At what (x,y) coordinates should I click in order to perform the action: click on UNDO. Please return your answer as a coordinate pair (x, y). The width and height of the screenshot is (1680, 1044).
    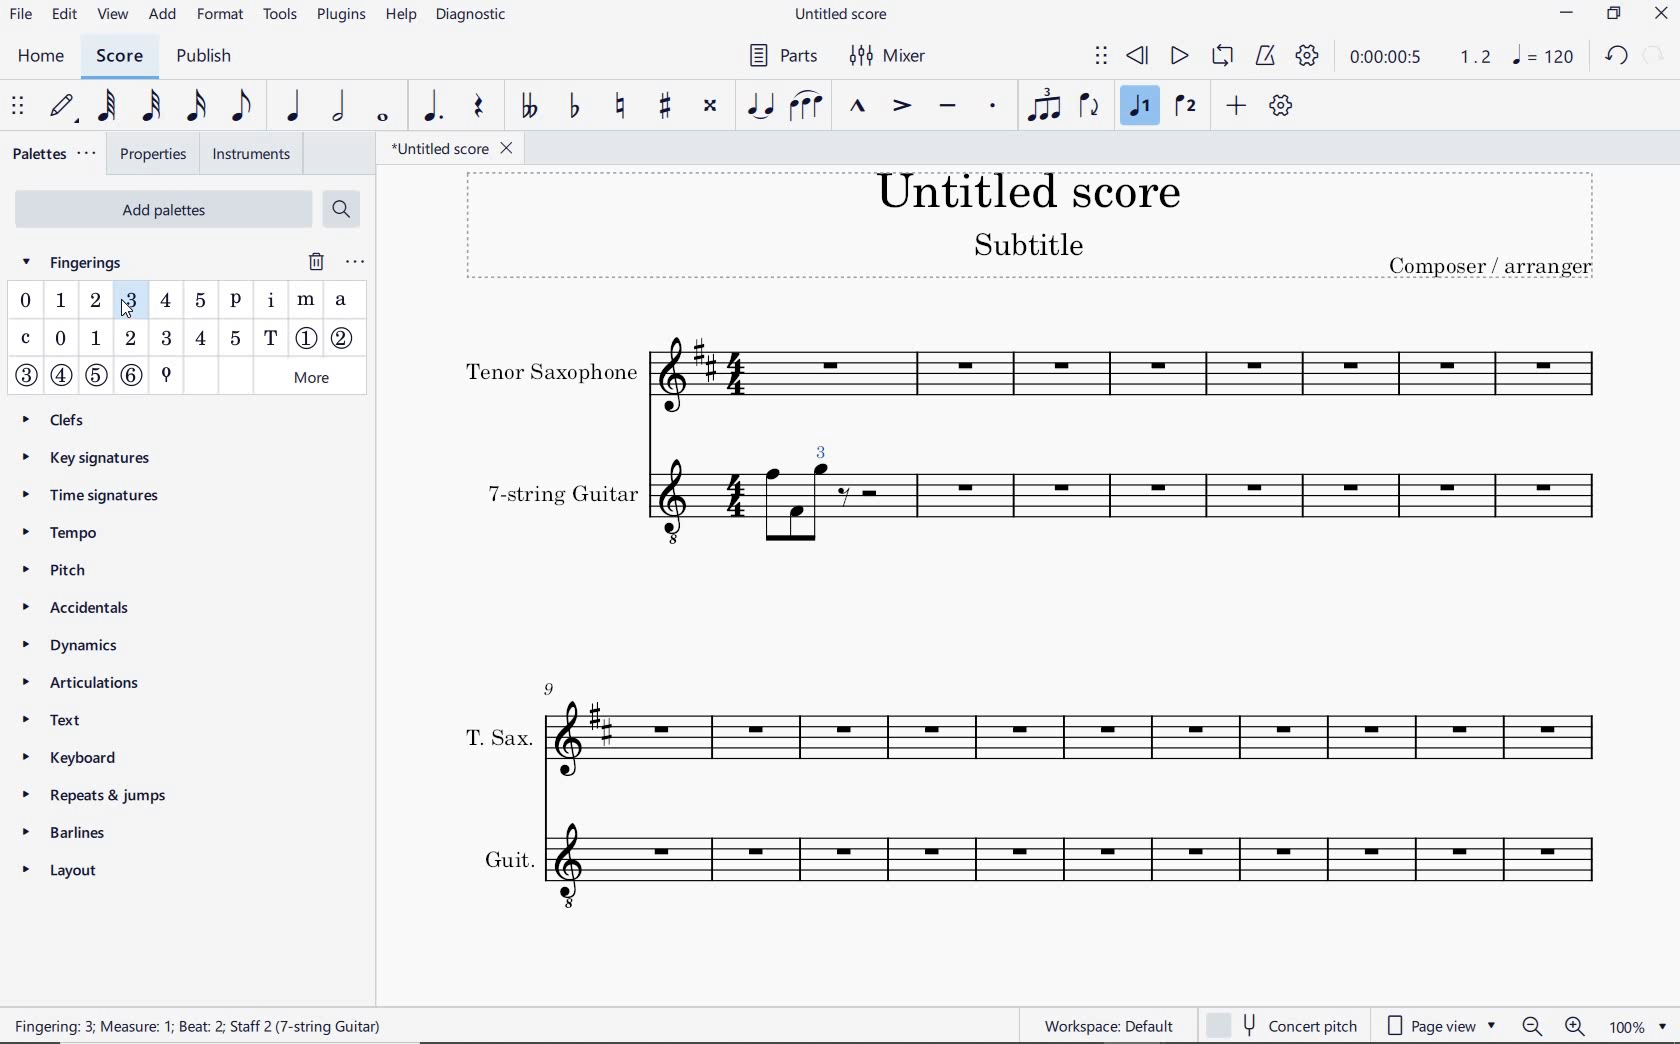
    Looking at the image, I should click on (1616, 55).